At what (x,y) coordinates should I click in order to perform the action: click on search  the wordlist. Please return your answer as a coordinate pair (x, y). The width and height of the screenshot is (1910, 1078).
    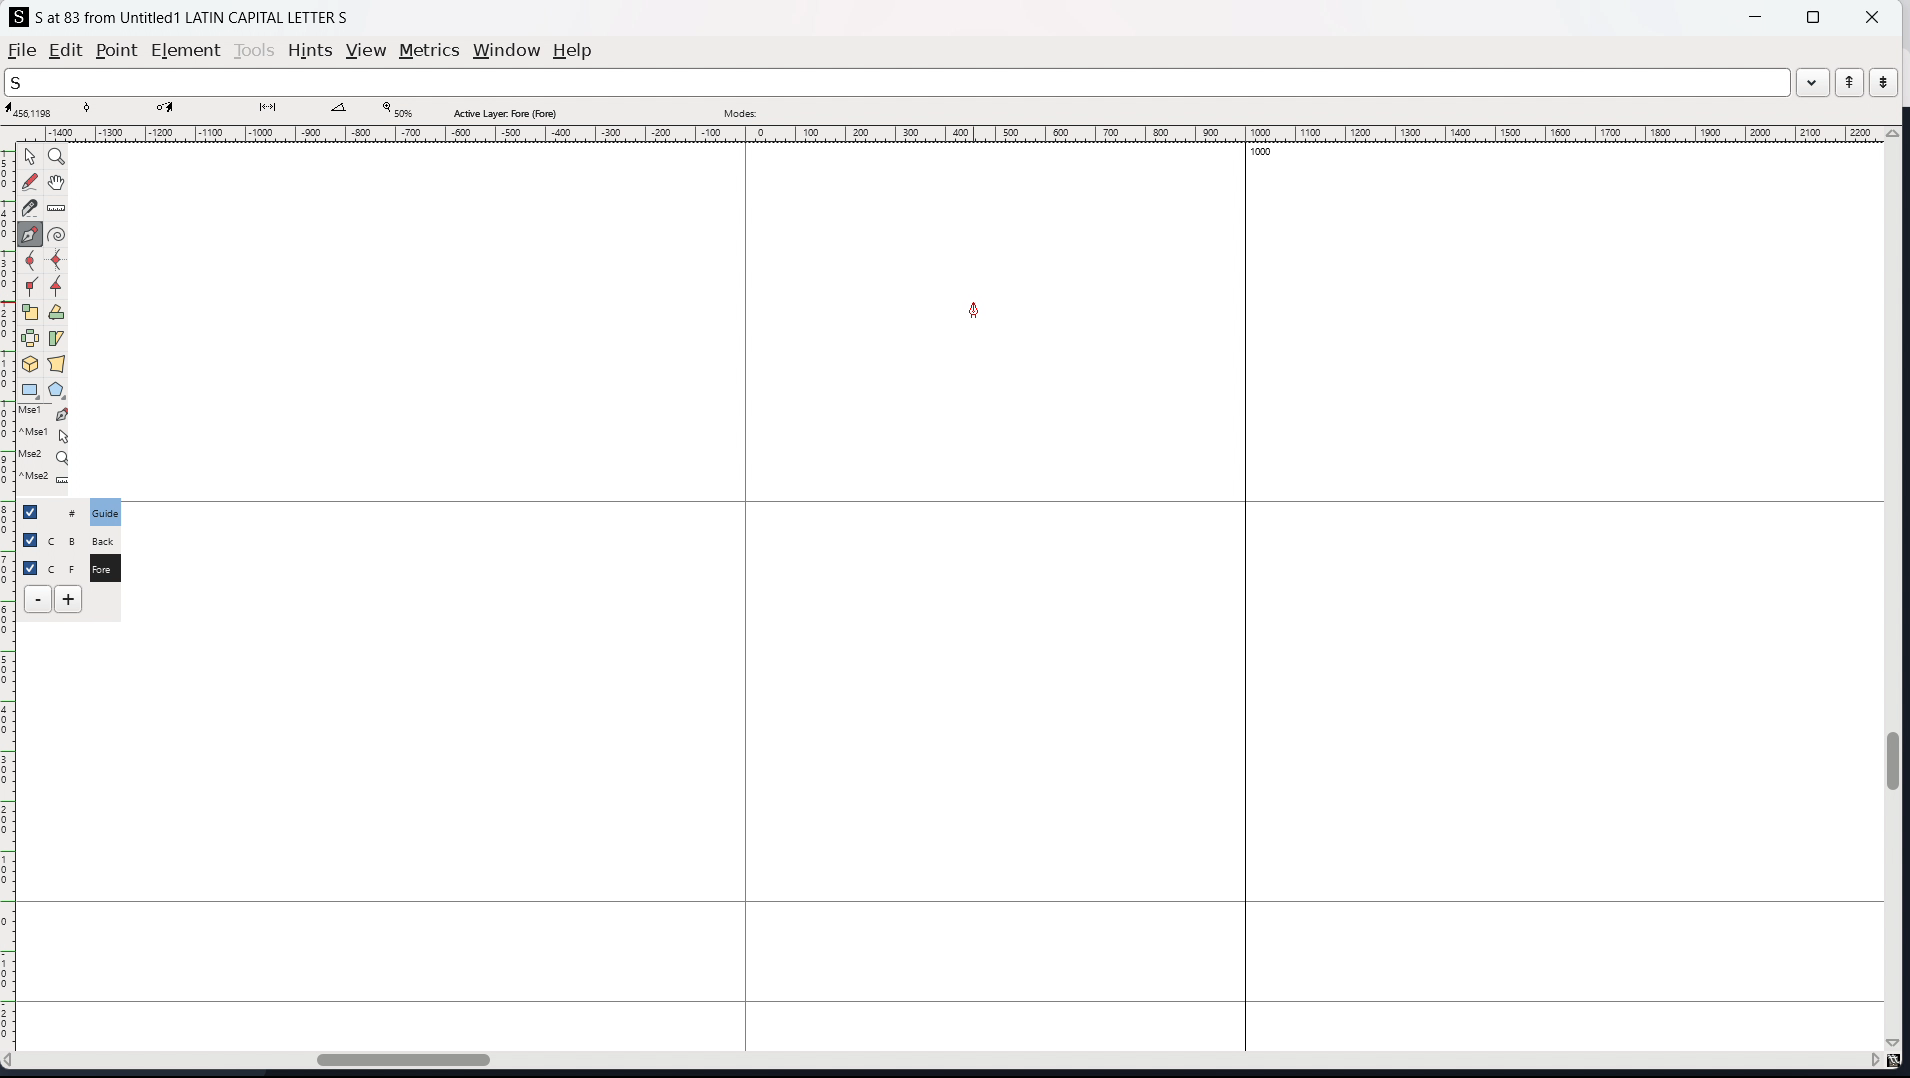
    Looking at the image, I should click on (897, 82).